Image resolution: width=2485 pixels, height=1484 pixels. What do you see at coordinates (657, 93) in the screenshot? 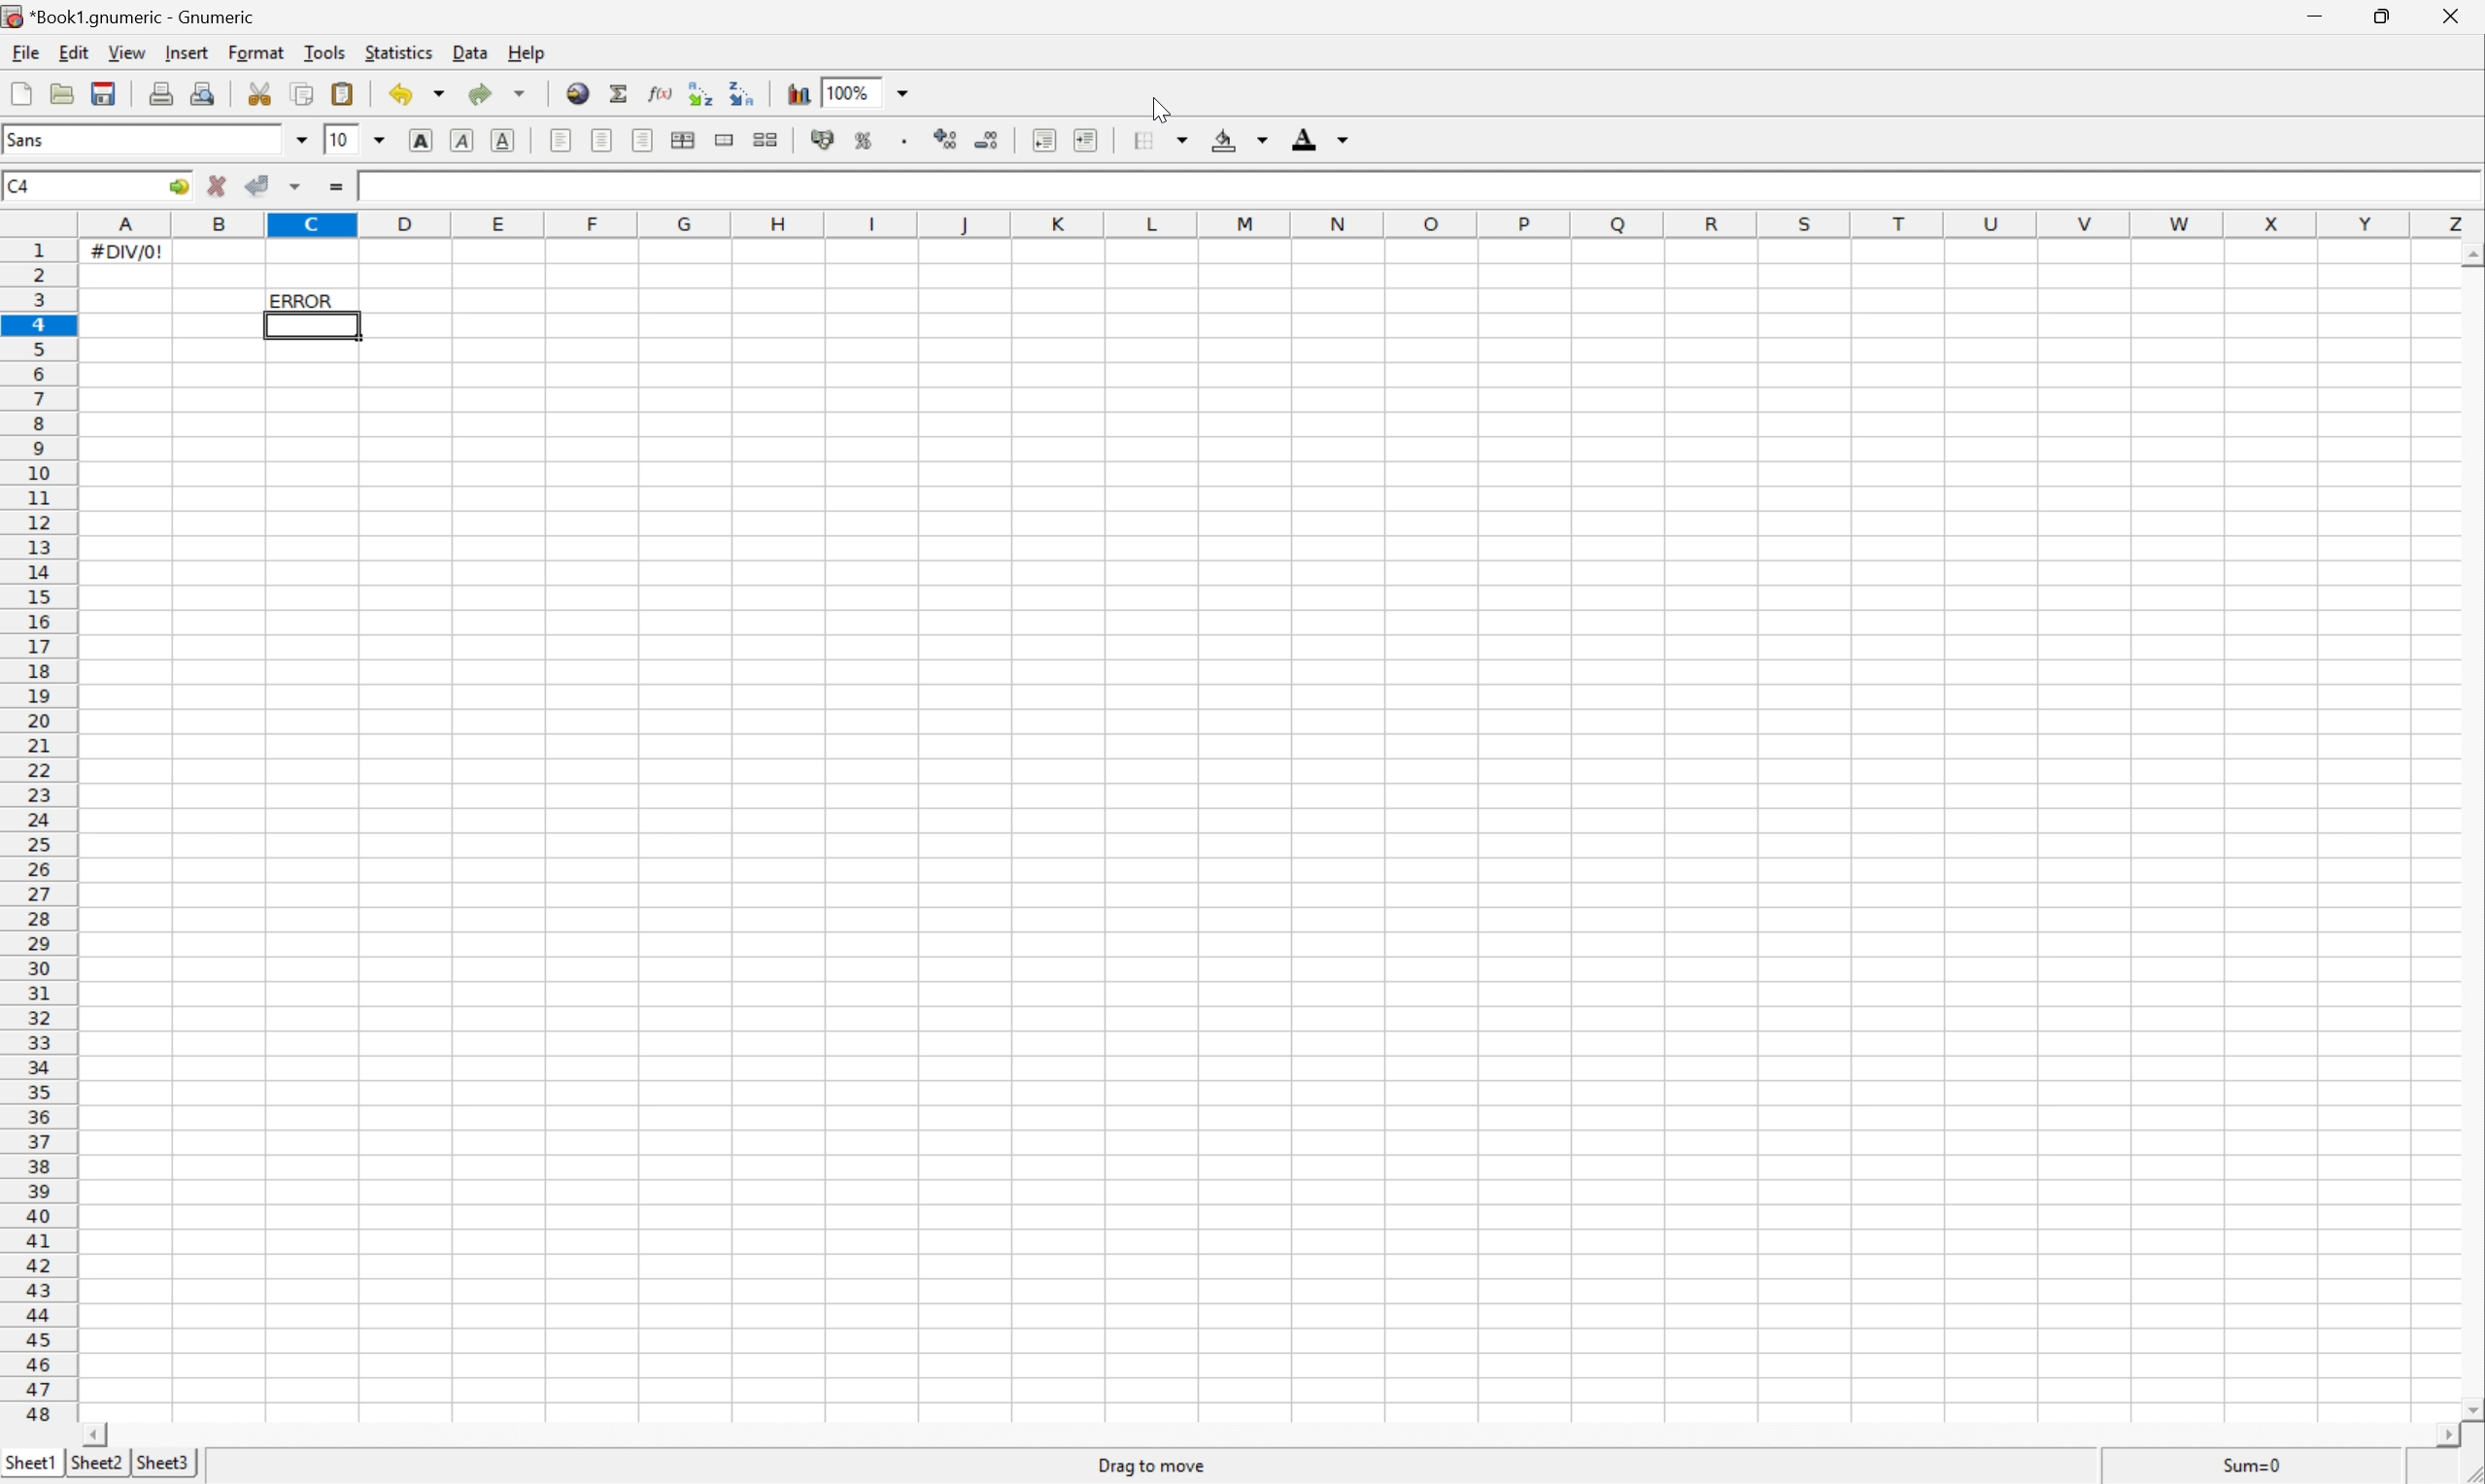
I see `Edit a function in current cell ` at bounding box center [657, 93].